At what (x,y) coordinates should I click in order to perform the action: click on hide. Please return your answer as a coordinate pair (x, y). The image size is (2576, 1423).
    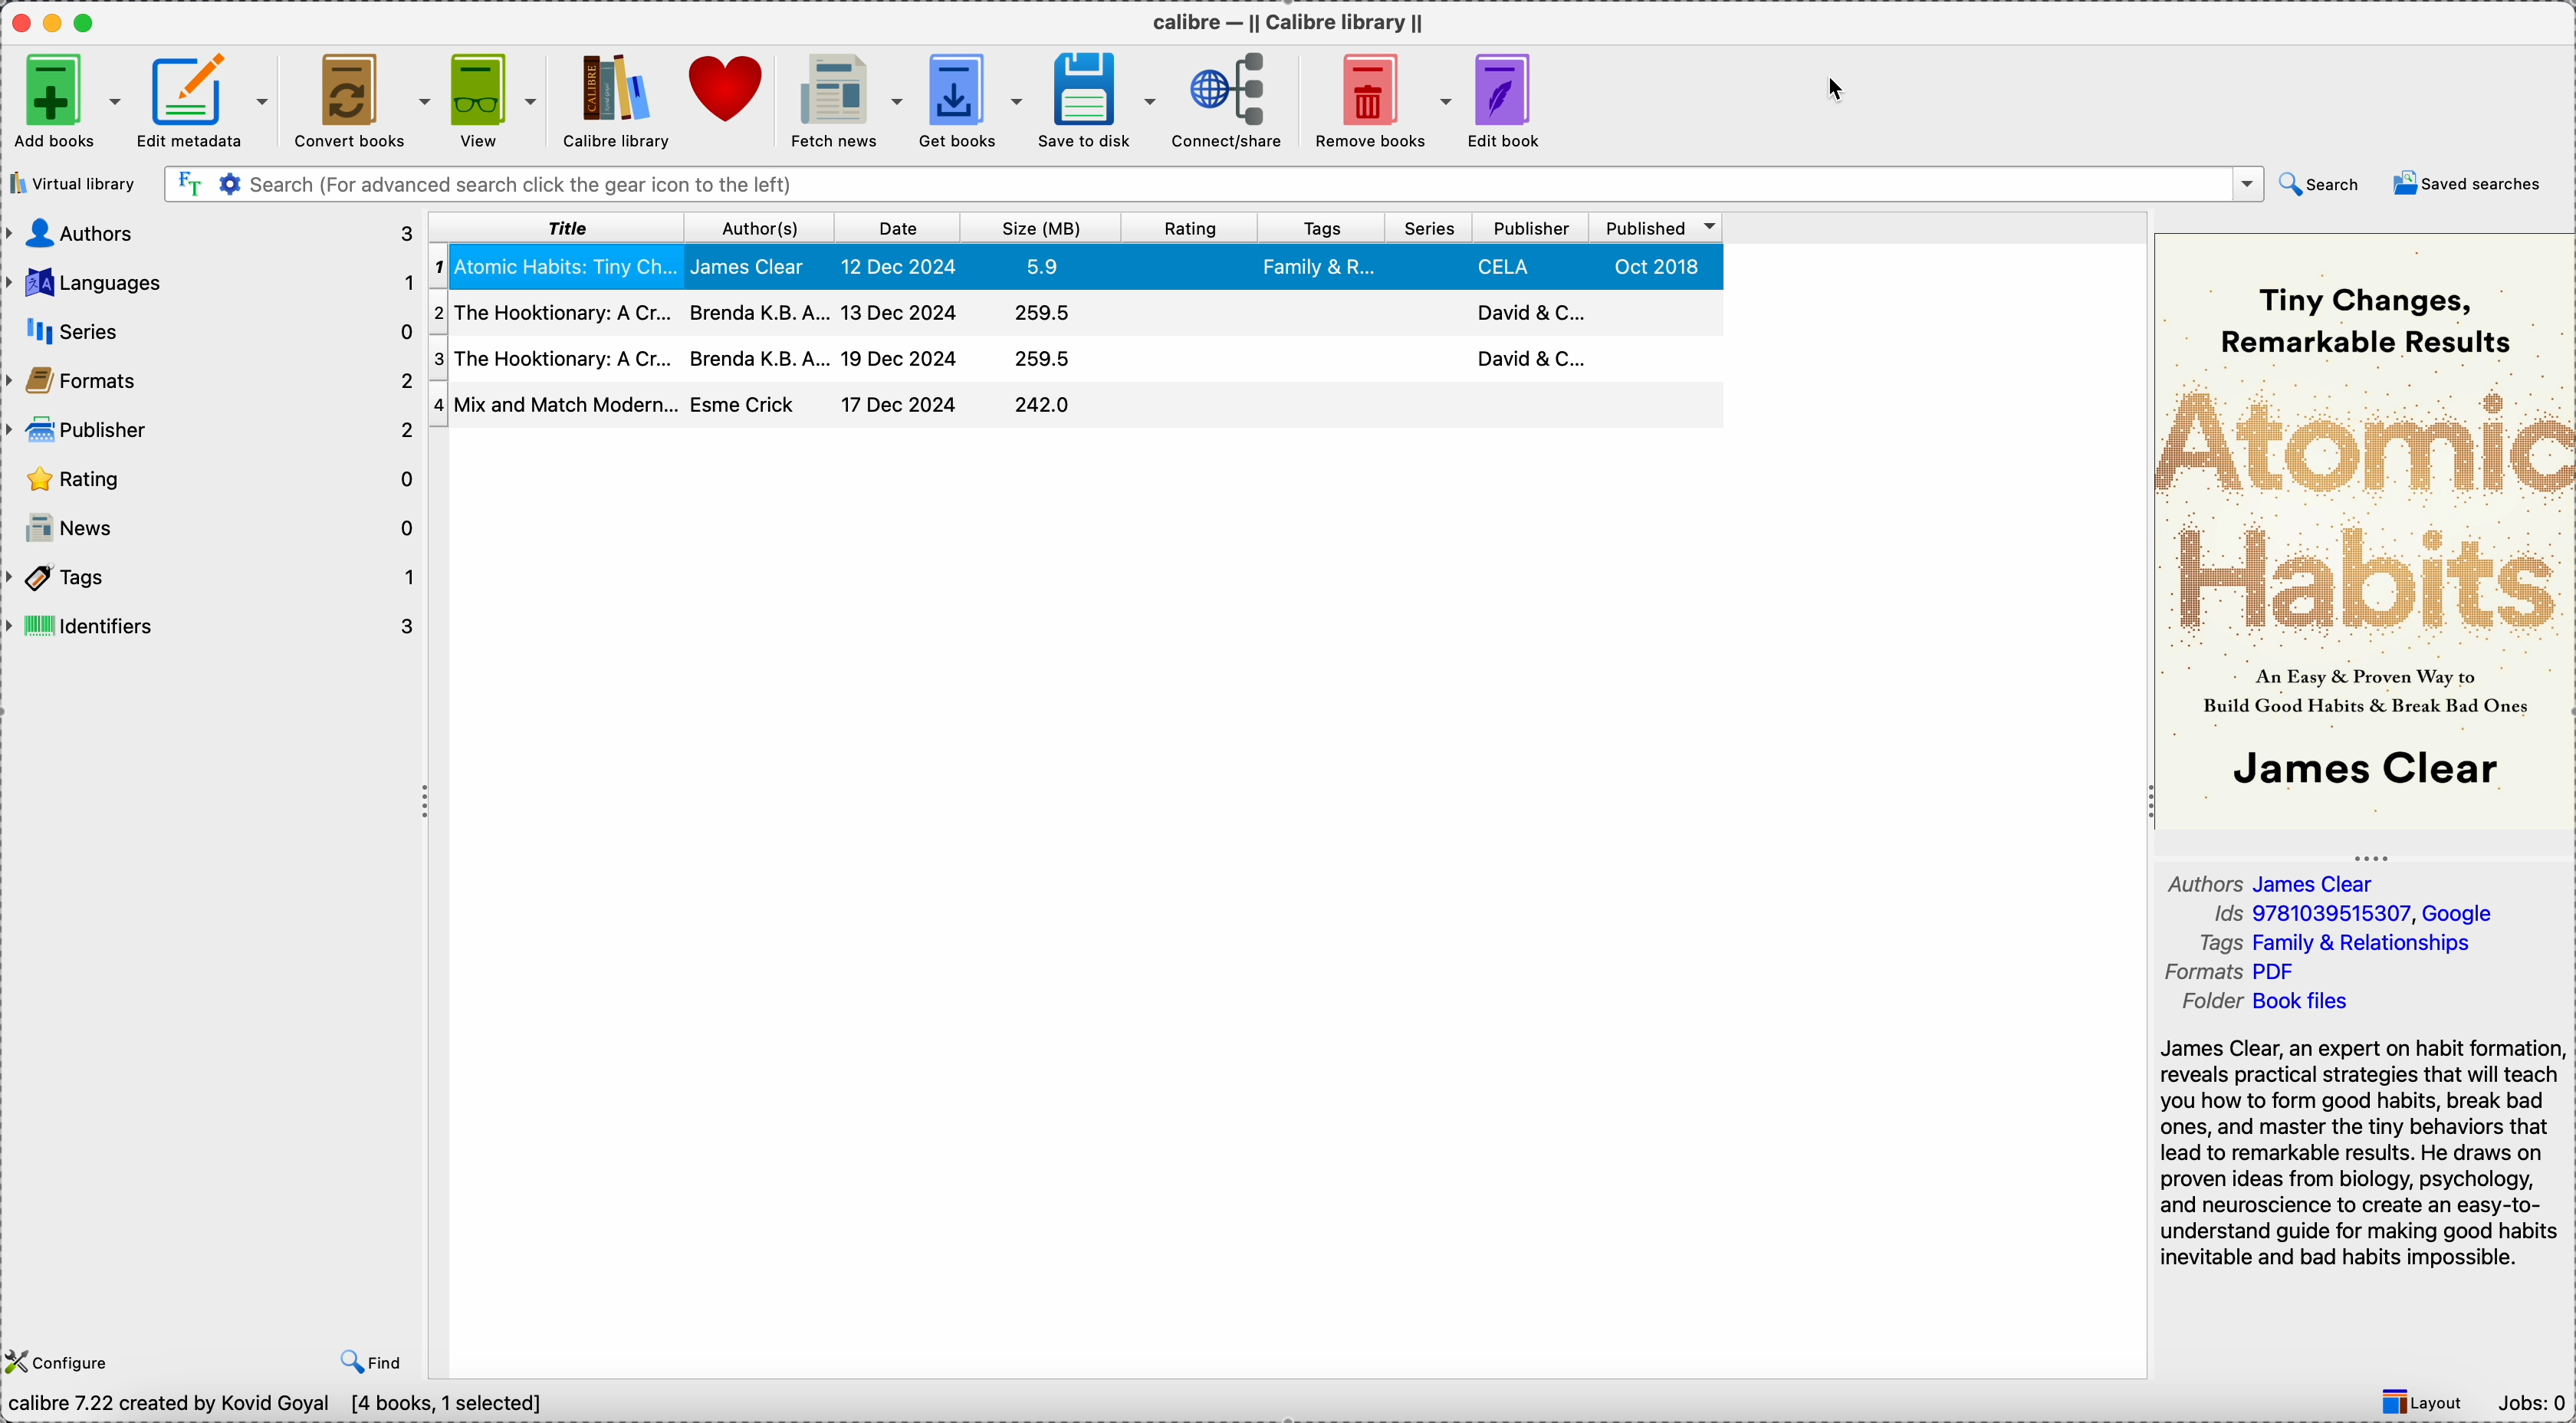
    Looking at the image, I should click on (428, 809).